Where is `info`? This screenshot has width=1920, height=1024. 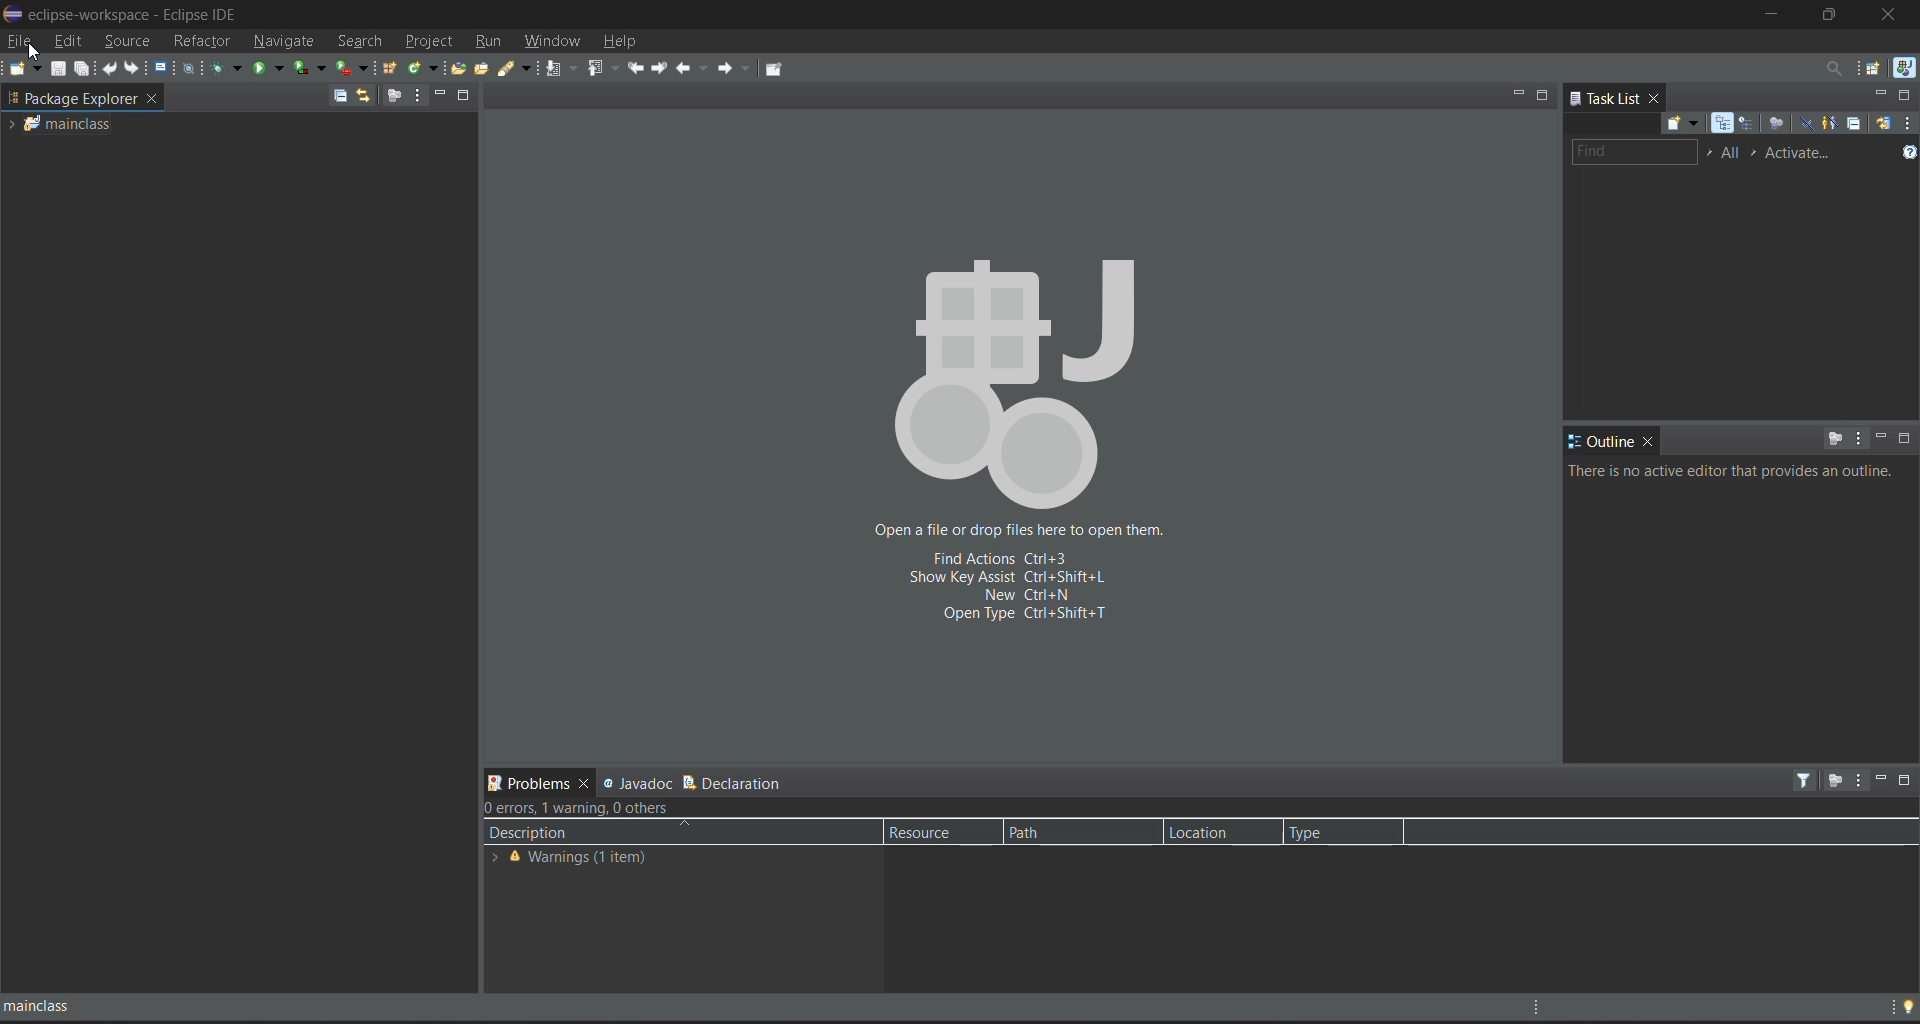
info is located at coordinates (1736, 471).